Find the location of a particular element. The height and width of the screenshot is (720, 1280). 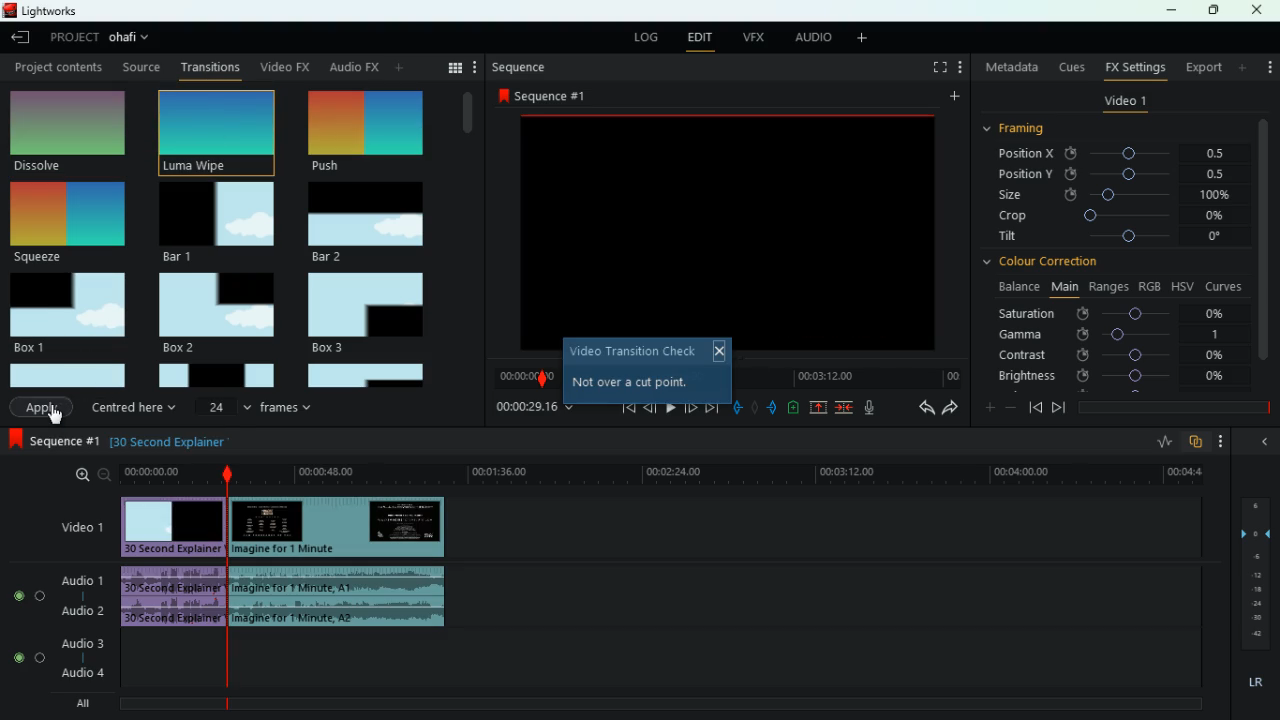

audio 1 is located at coordinates (85, 580).